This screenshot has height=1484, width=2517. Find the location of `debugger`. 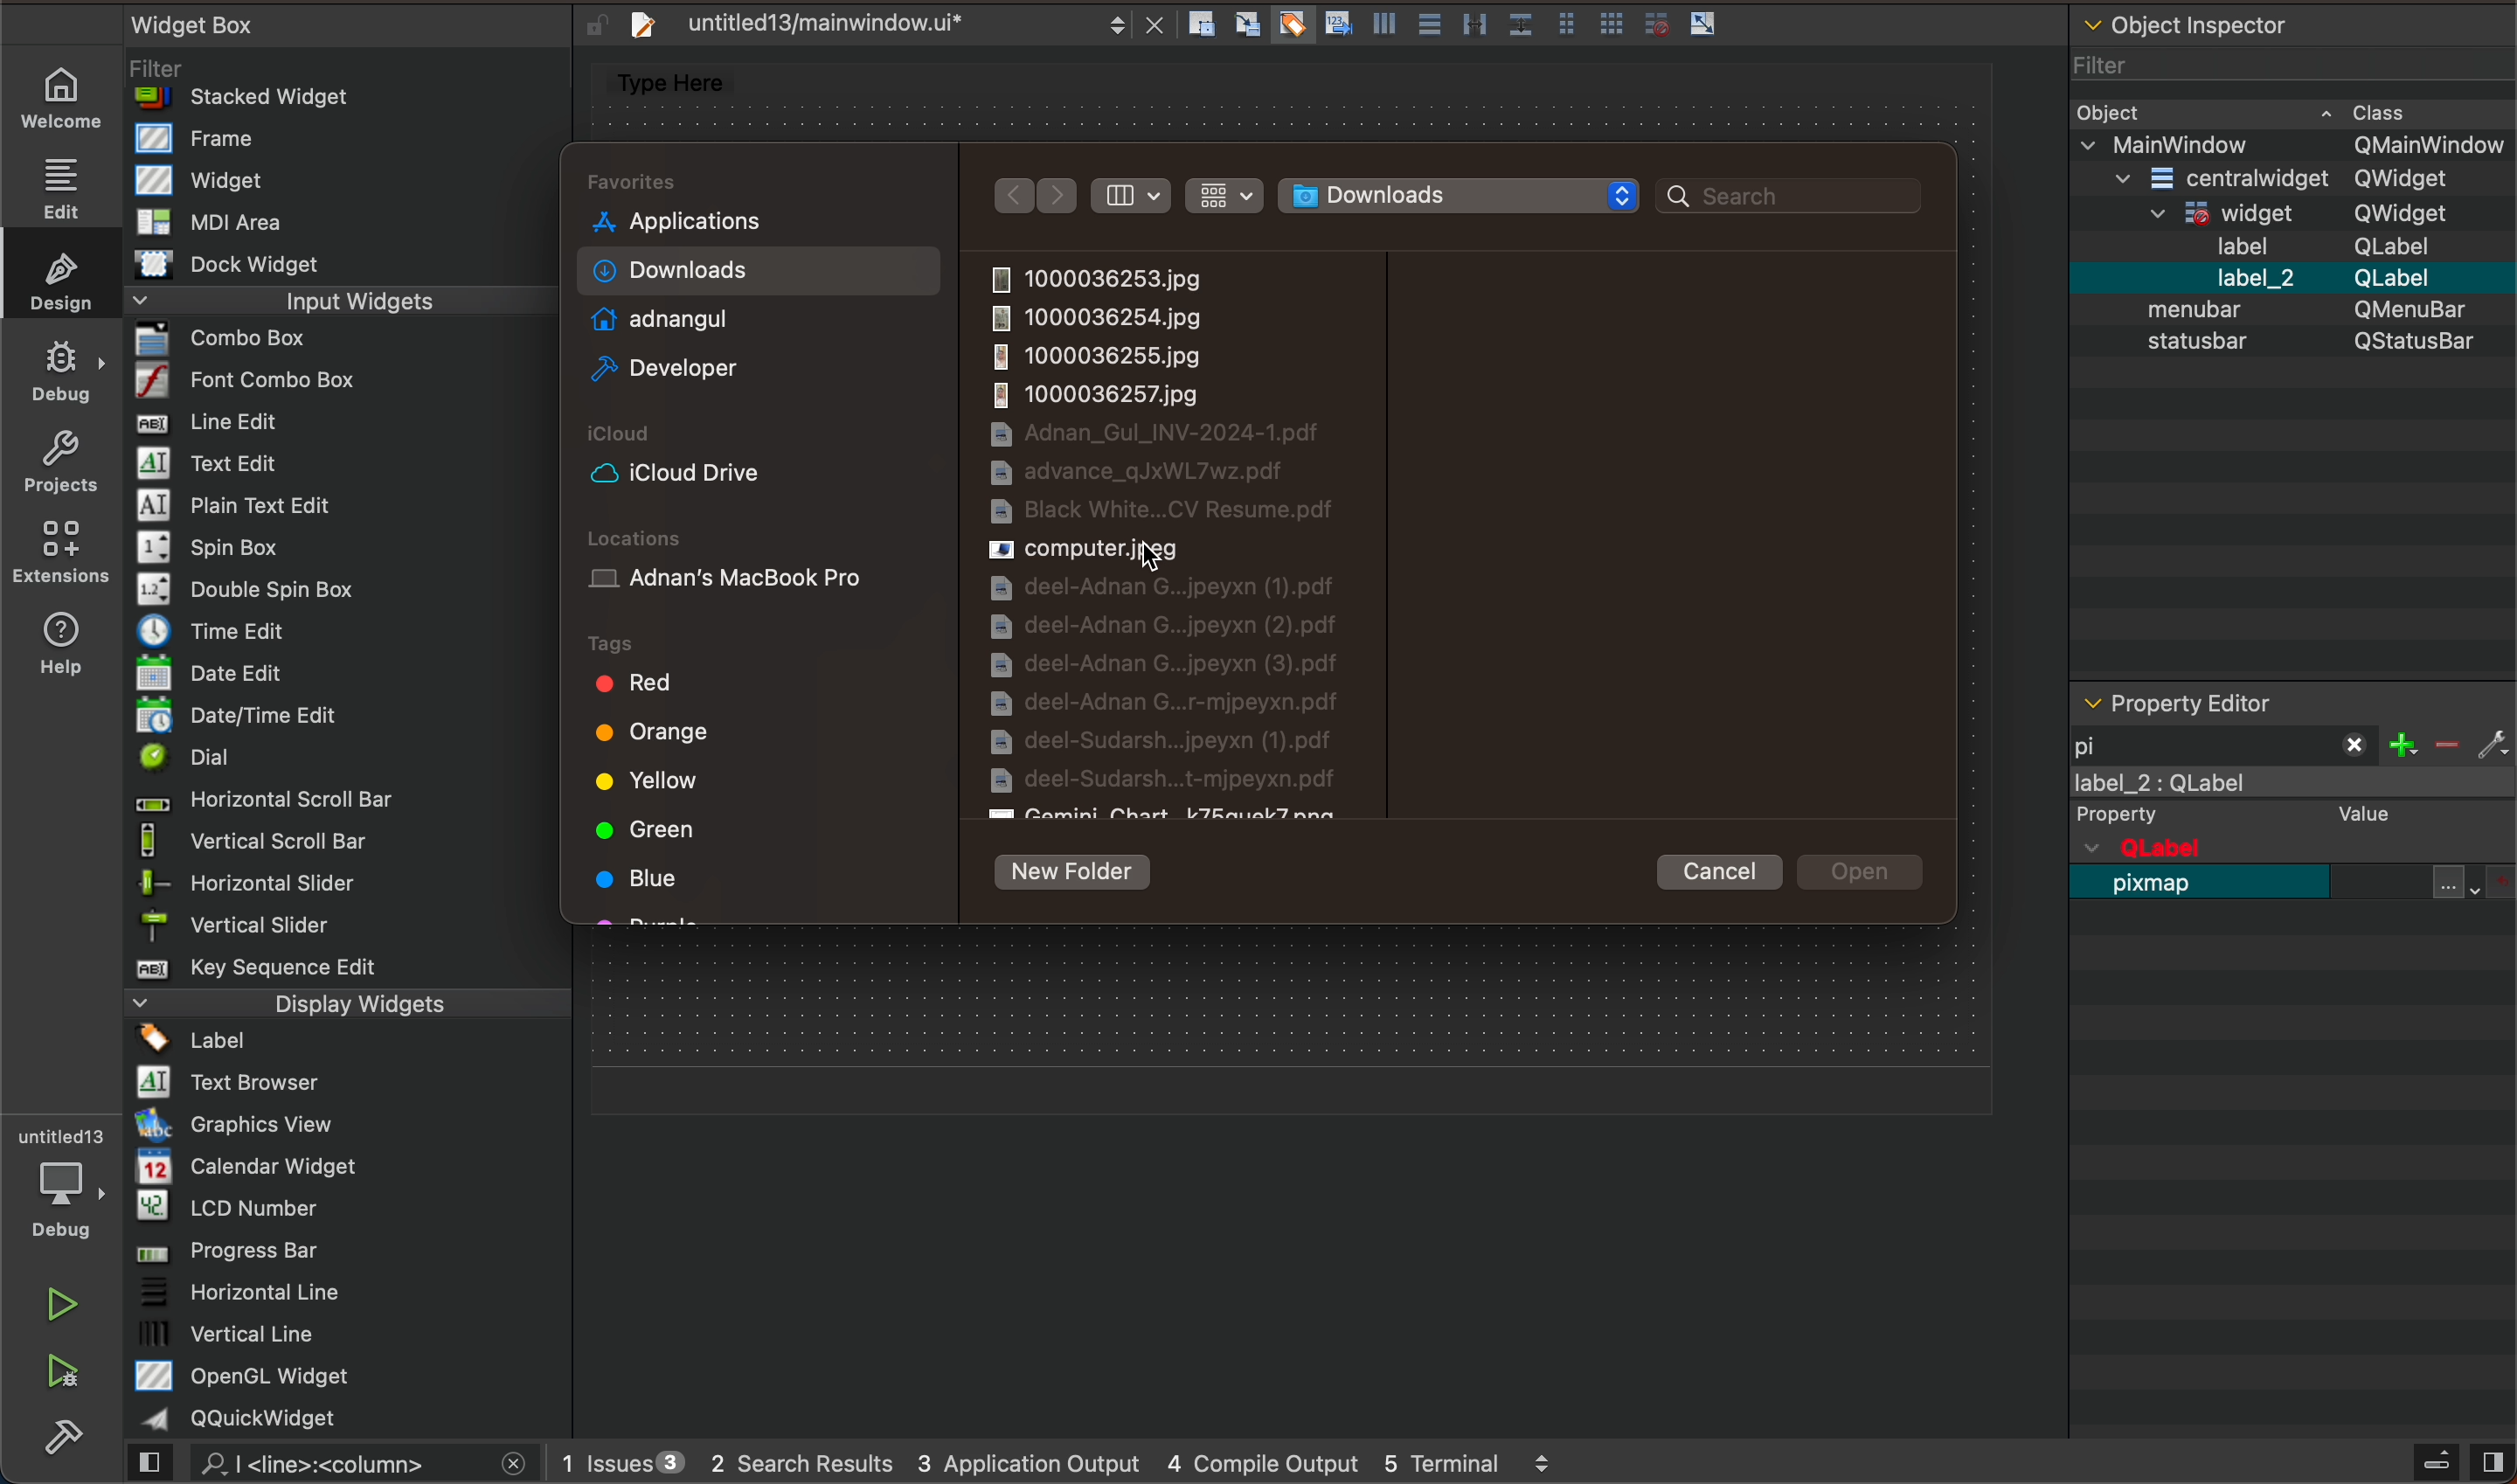

debugger is located at coordinates (59, 1180).